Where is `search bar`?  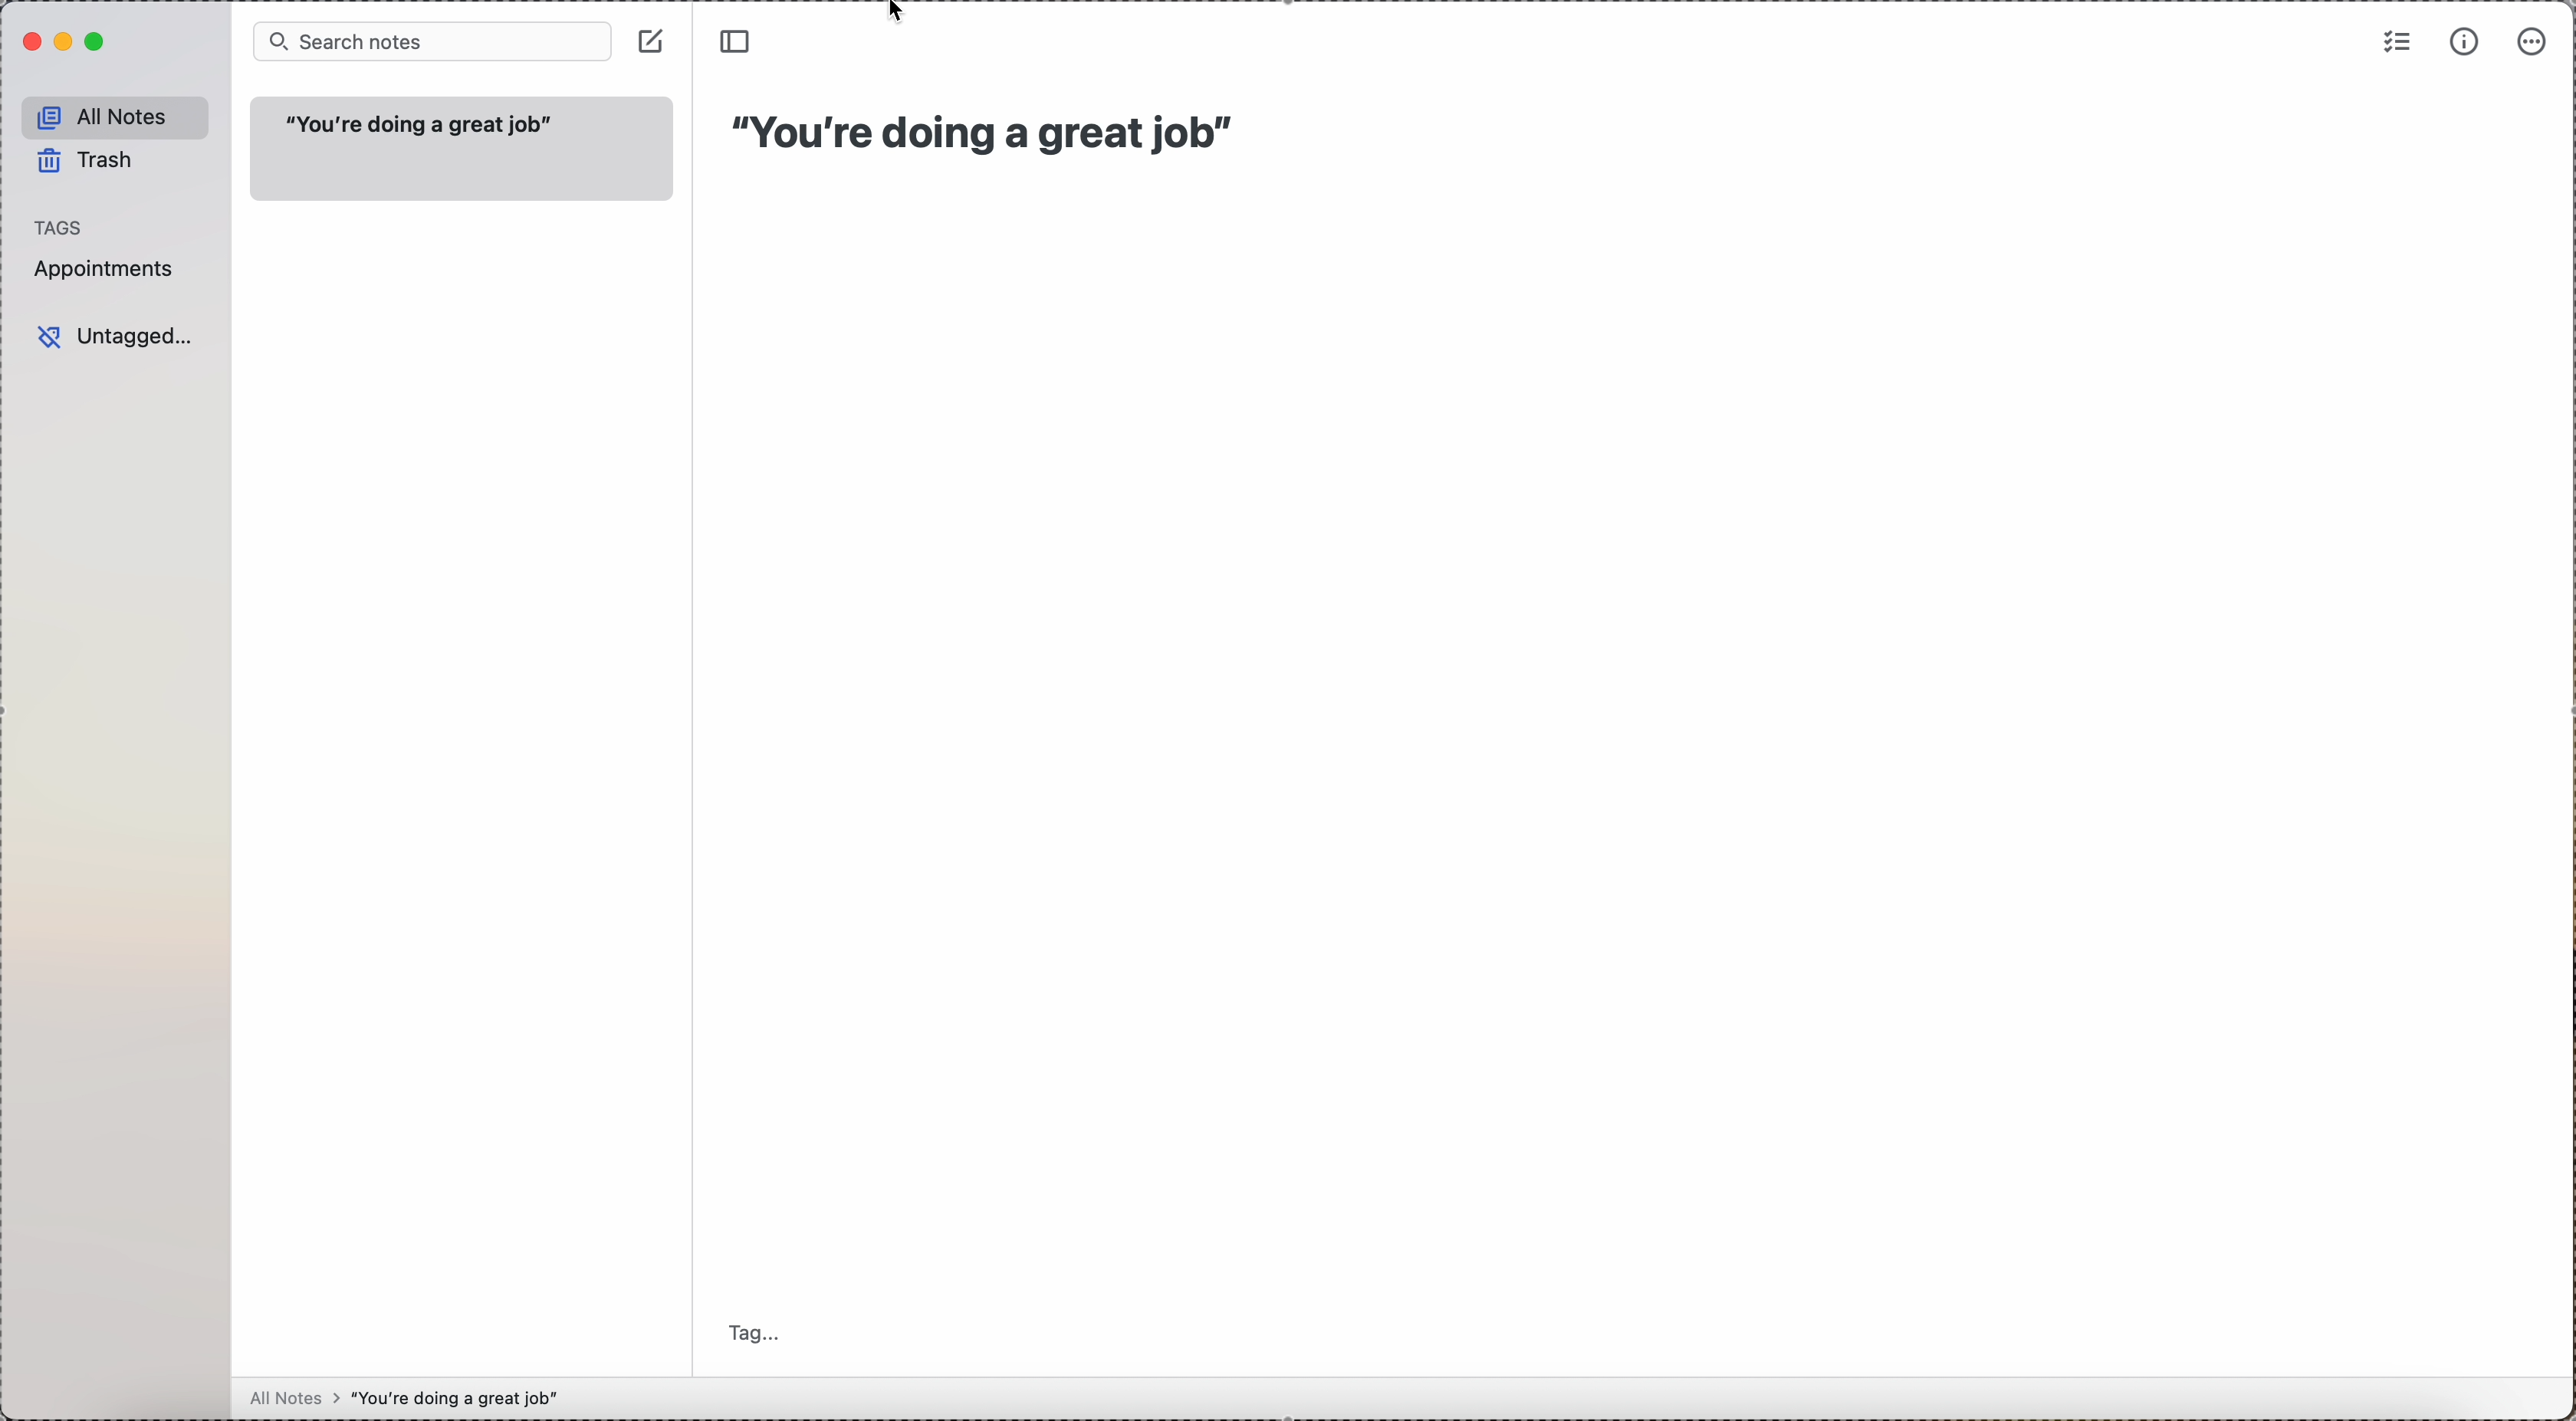
search bar is located at coordinates (428, 41).